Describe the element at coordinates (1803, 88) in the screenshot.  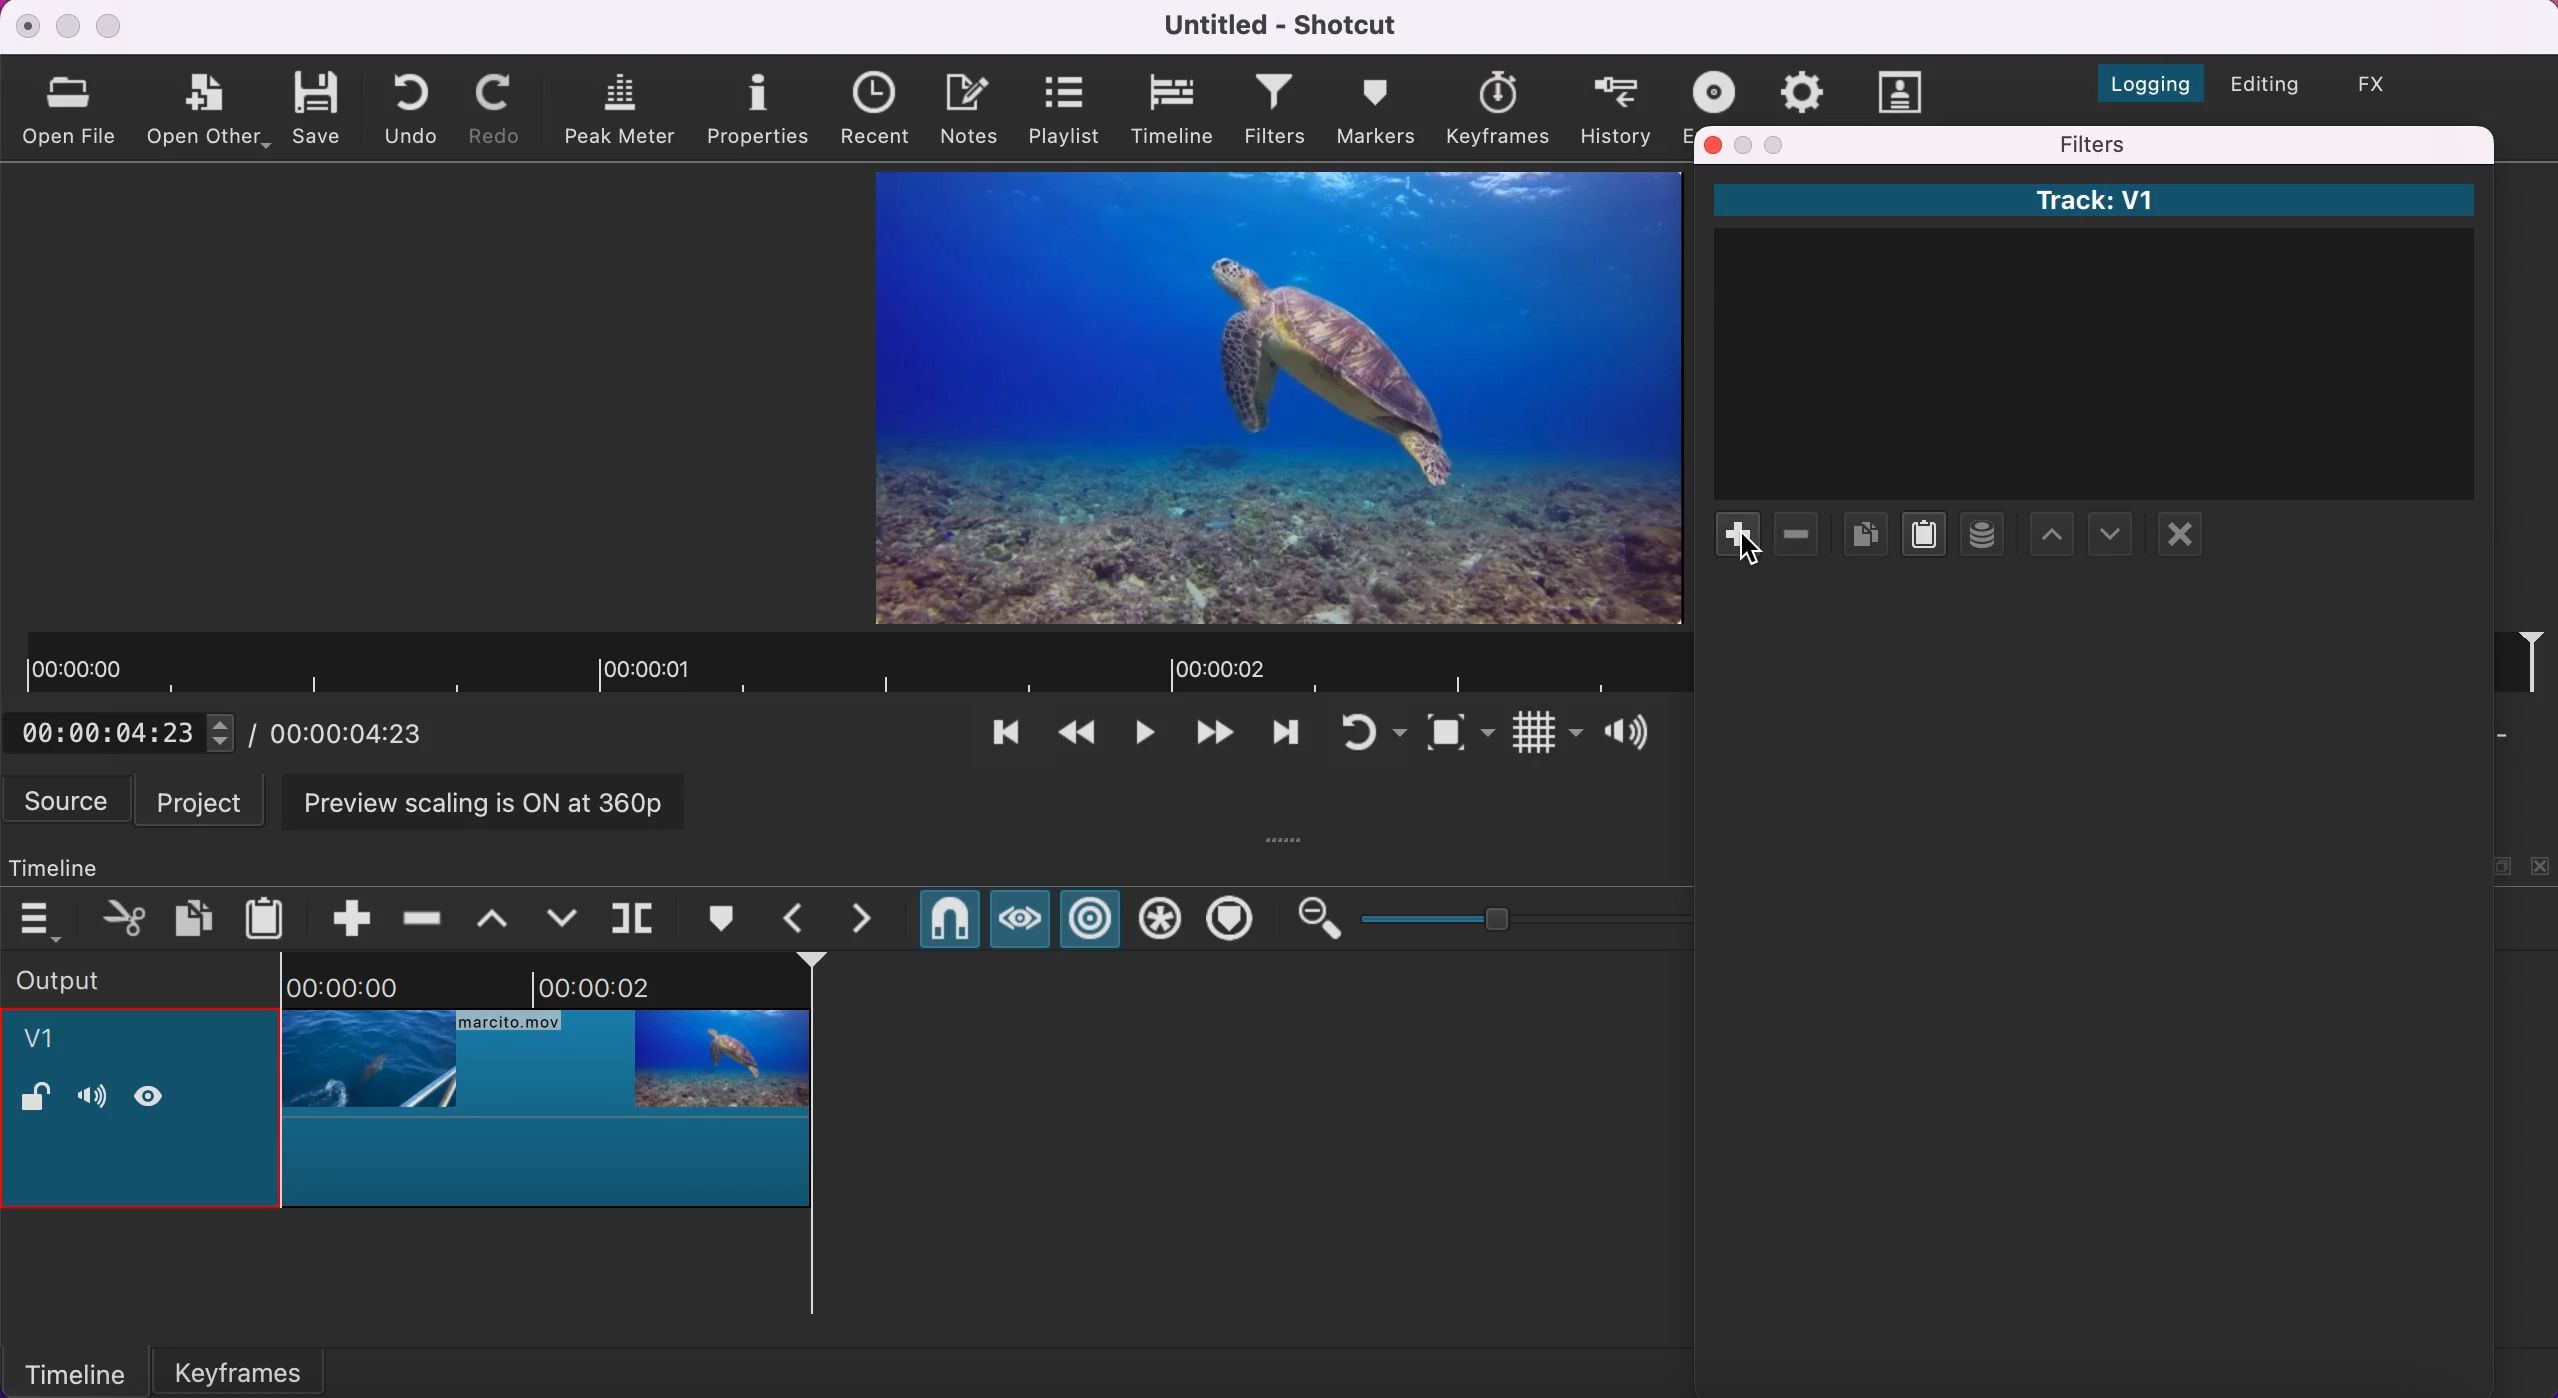
I see `jobs` at that location.